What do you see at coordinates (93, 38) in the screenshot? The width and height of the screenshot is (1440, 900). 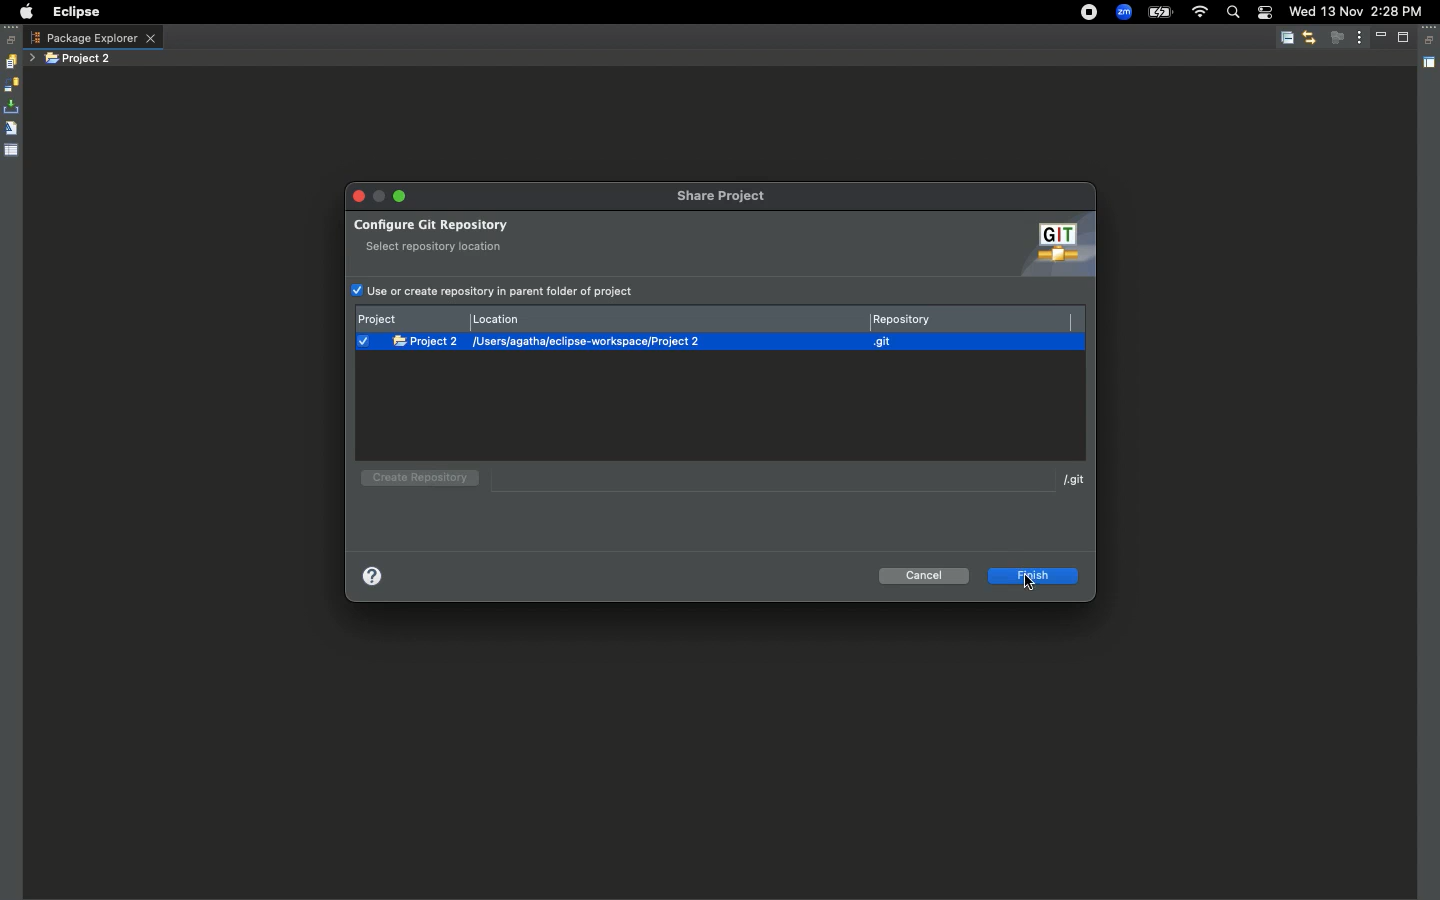 I see `Package explorer` at bounding box center [93, 38].